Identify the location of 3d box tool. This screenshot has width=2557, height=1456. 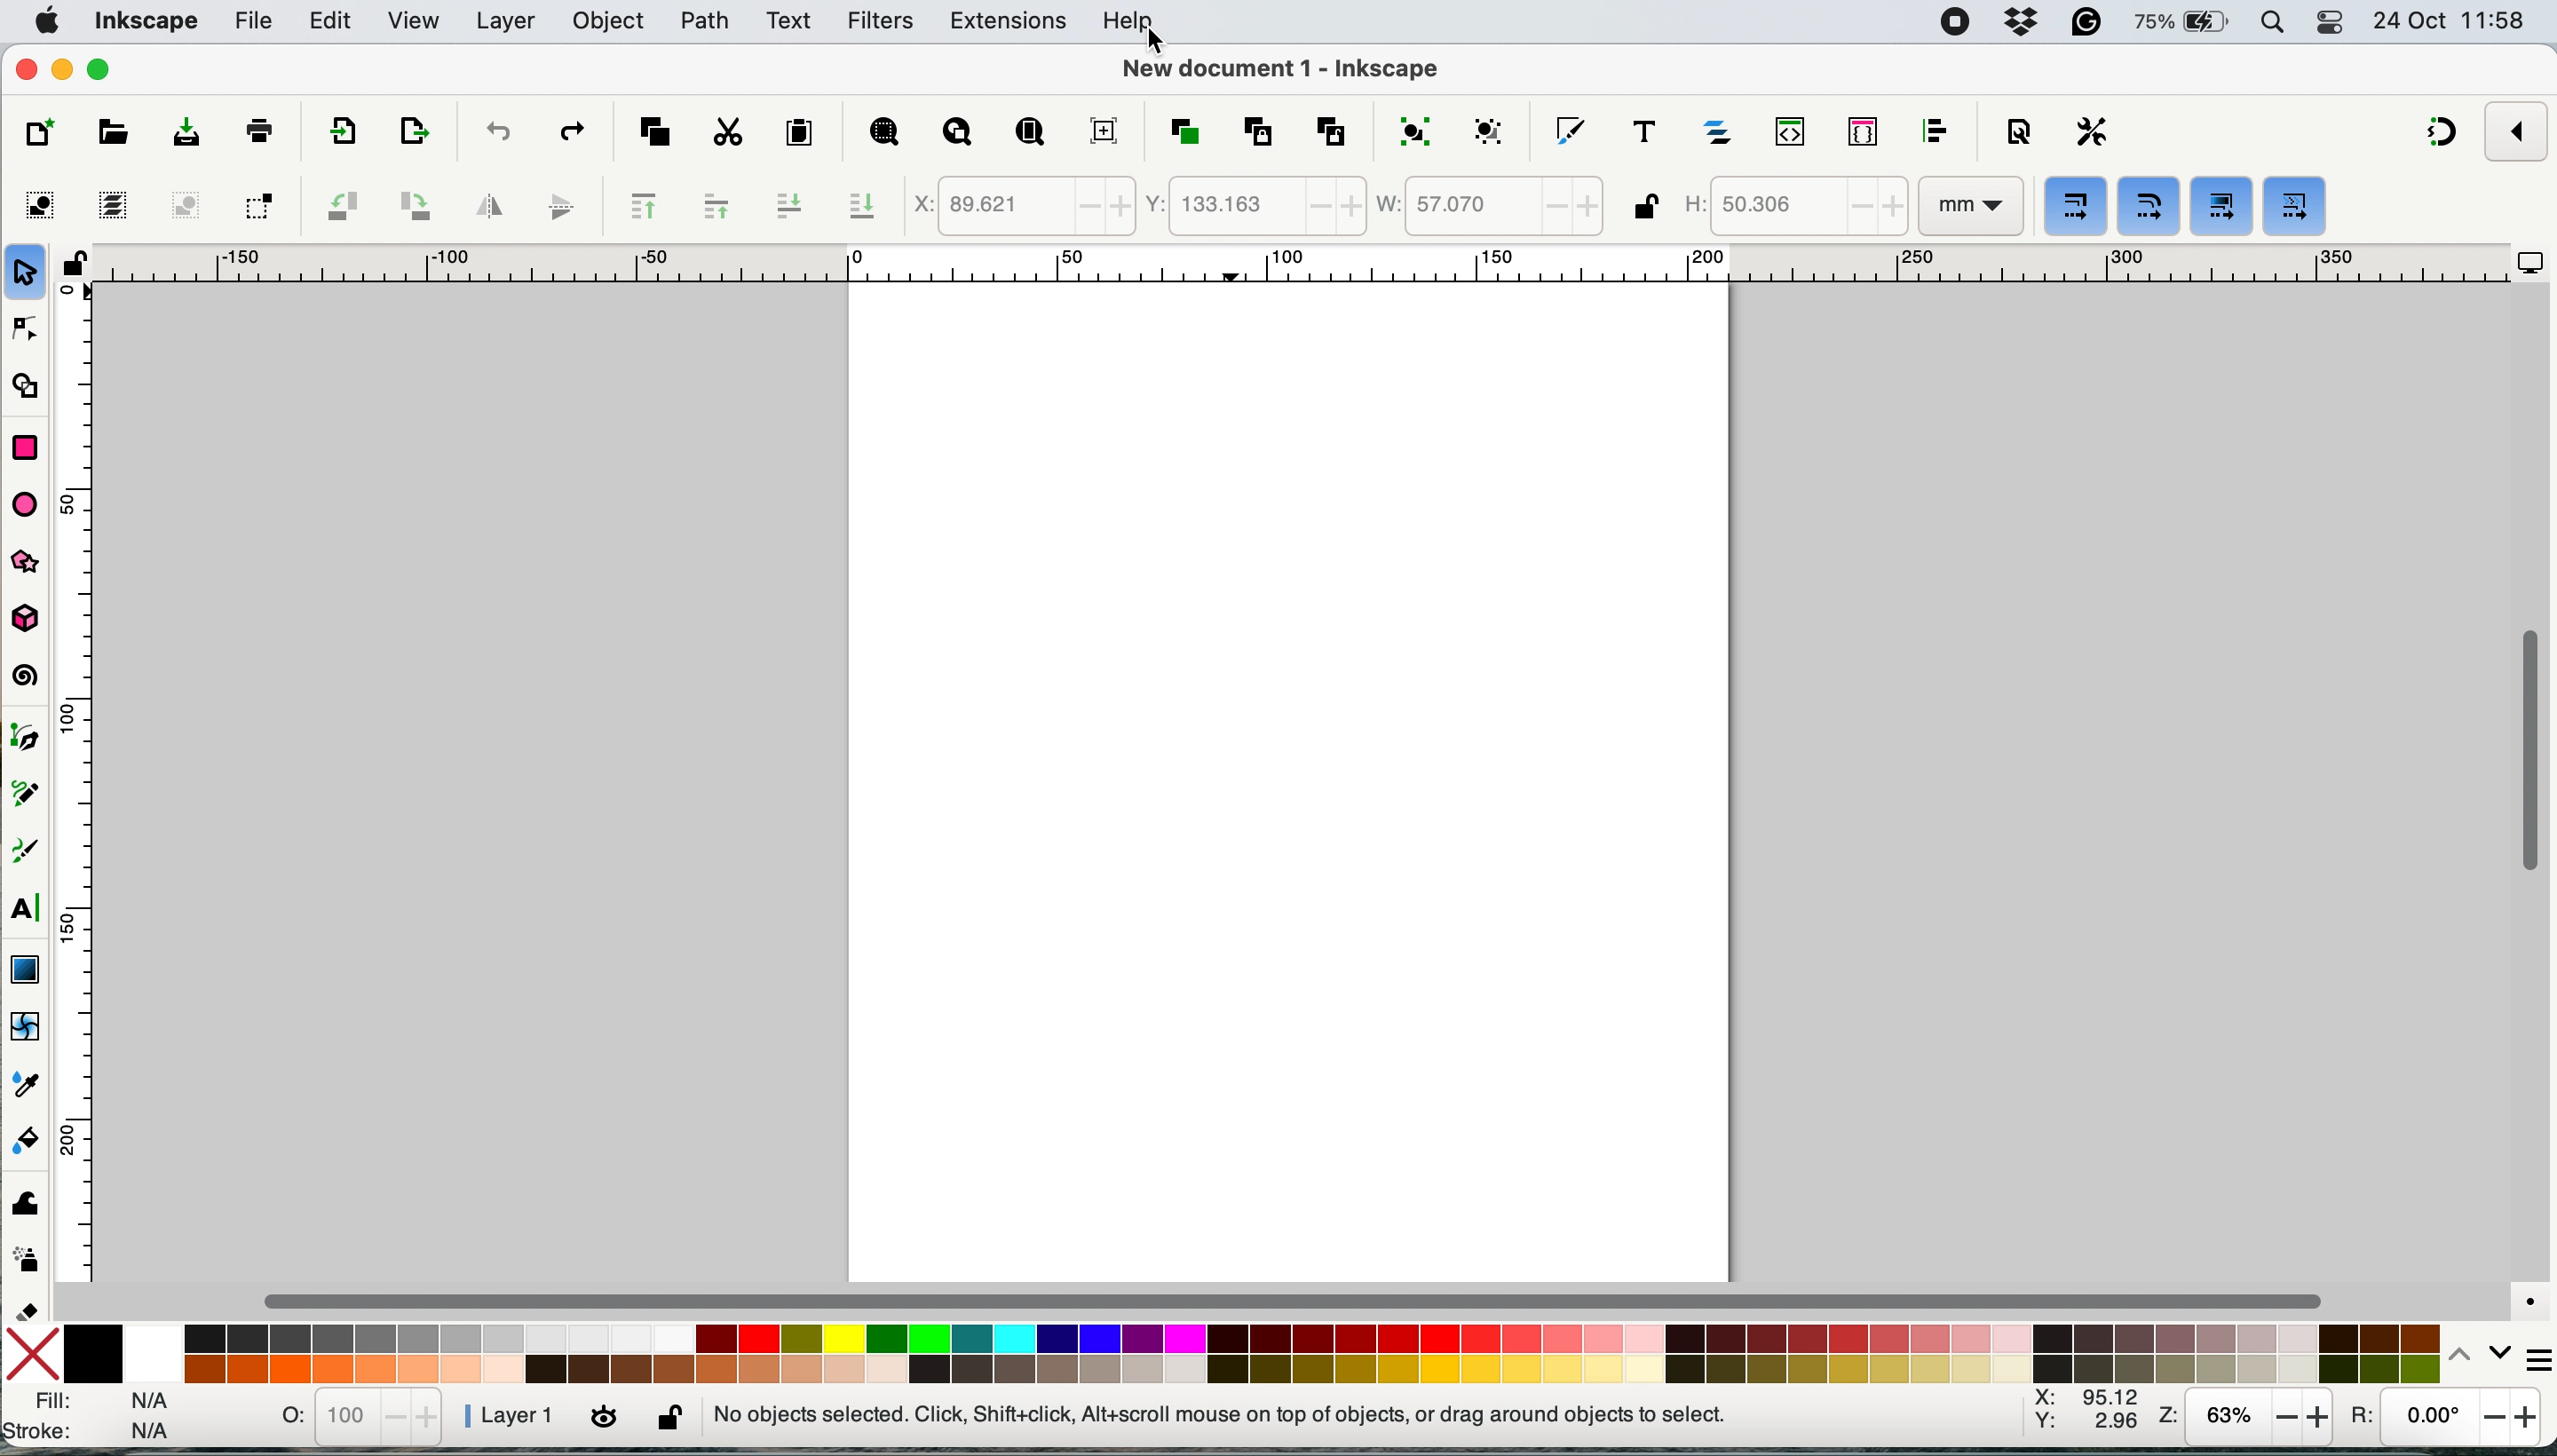
(26, 621).